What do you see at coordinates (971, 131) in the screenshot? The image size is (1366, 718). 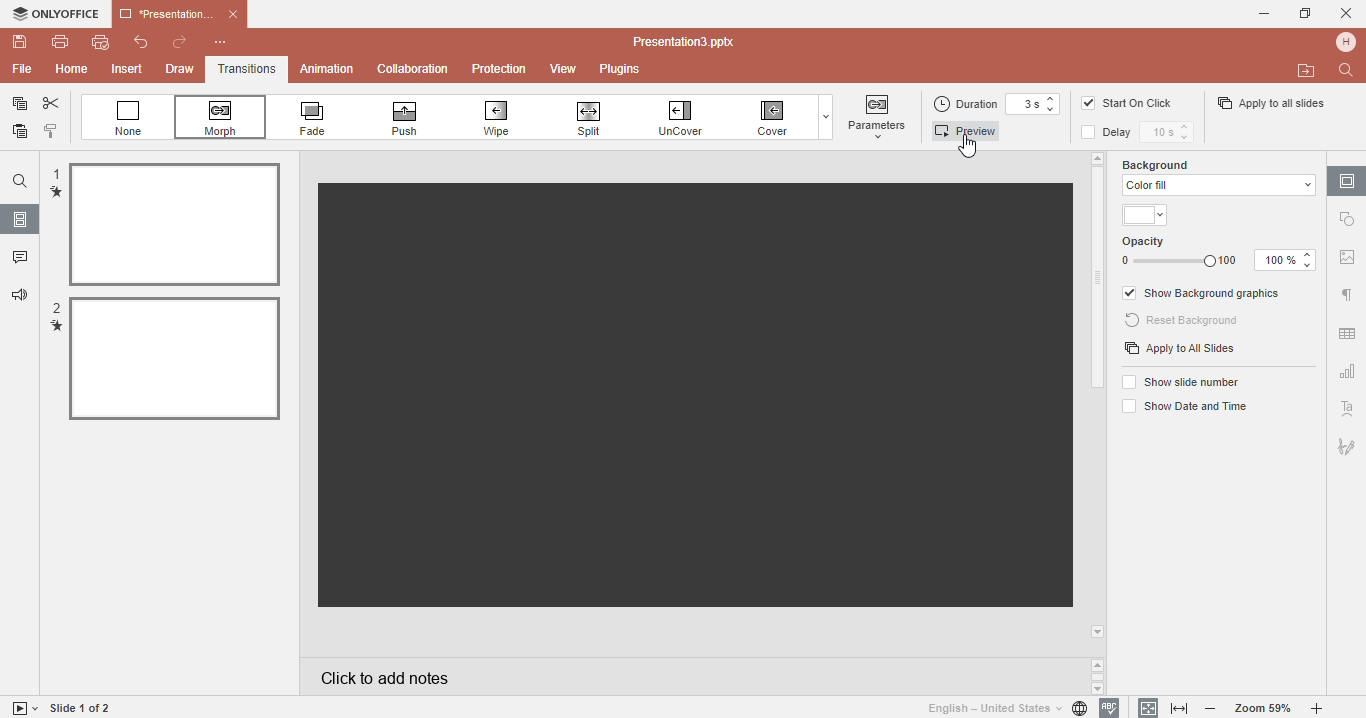 I see `Preview` at bounding box center [971, 131].